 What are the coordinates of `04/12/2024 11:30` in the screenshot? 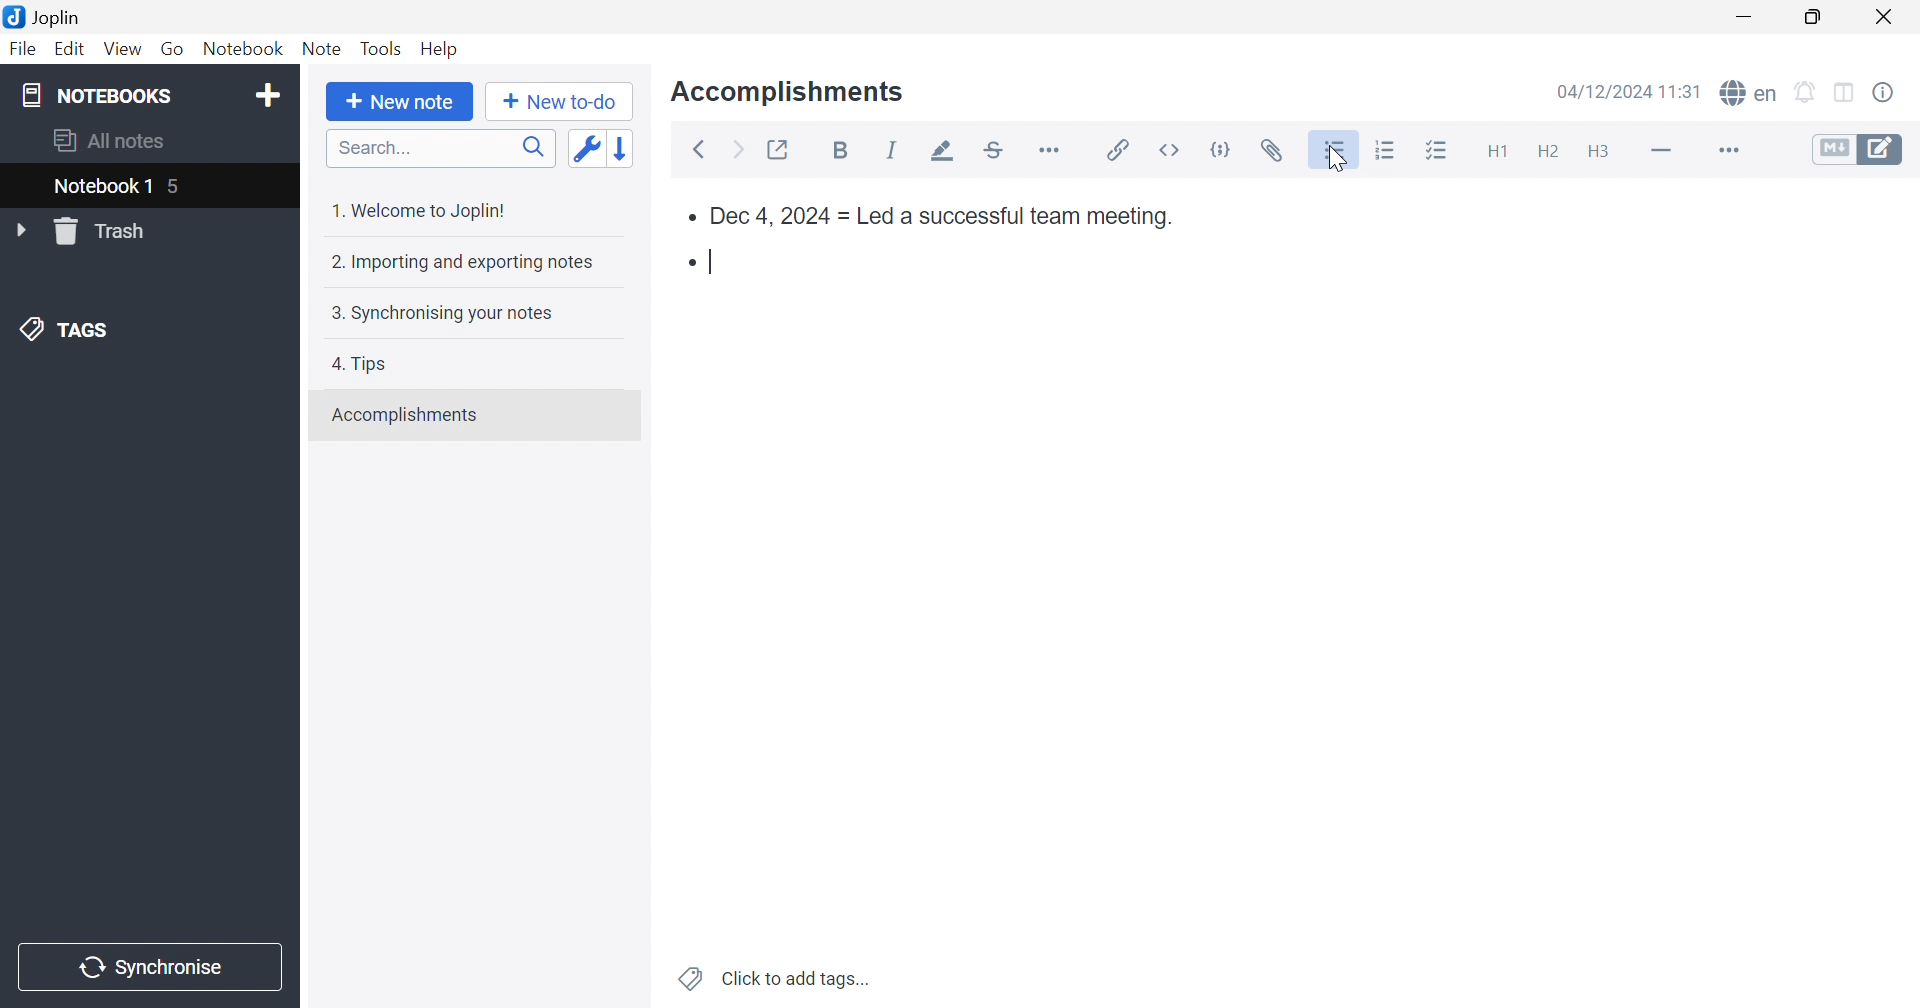 It's located at (1629, 90).